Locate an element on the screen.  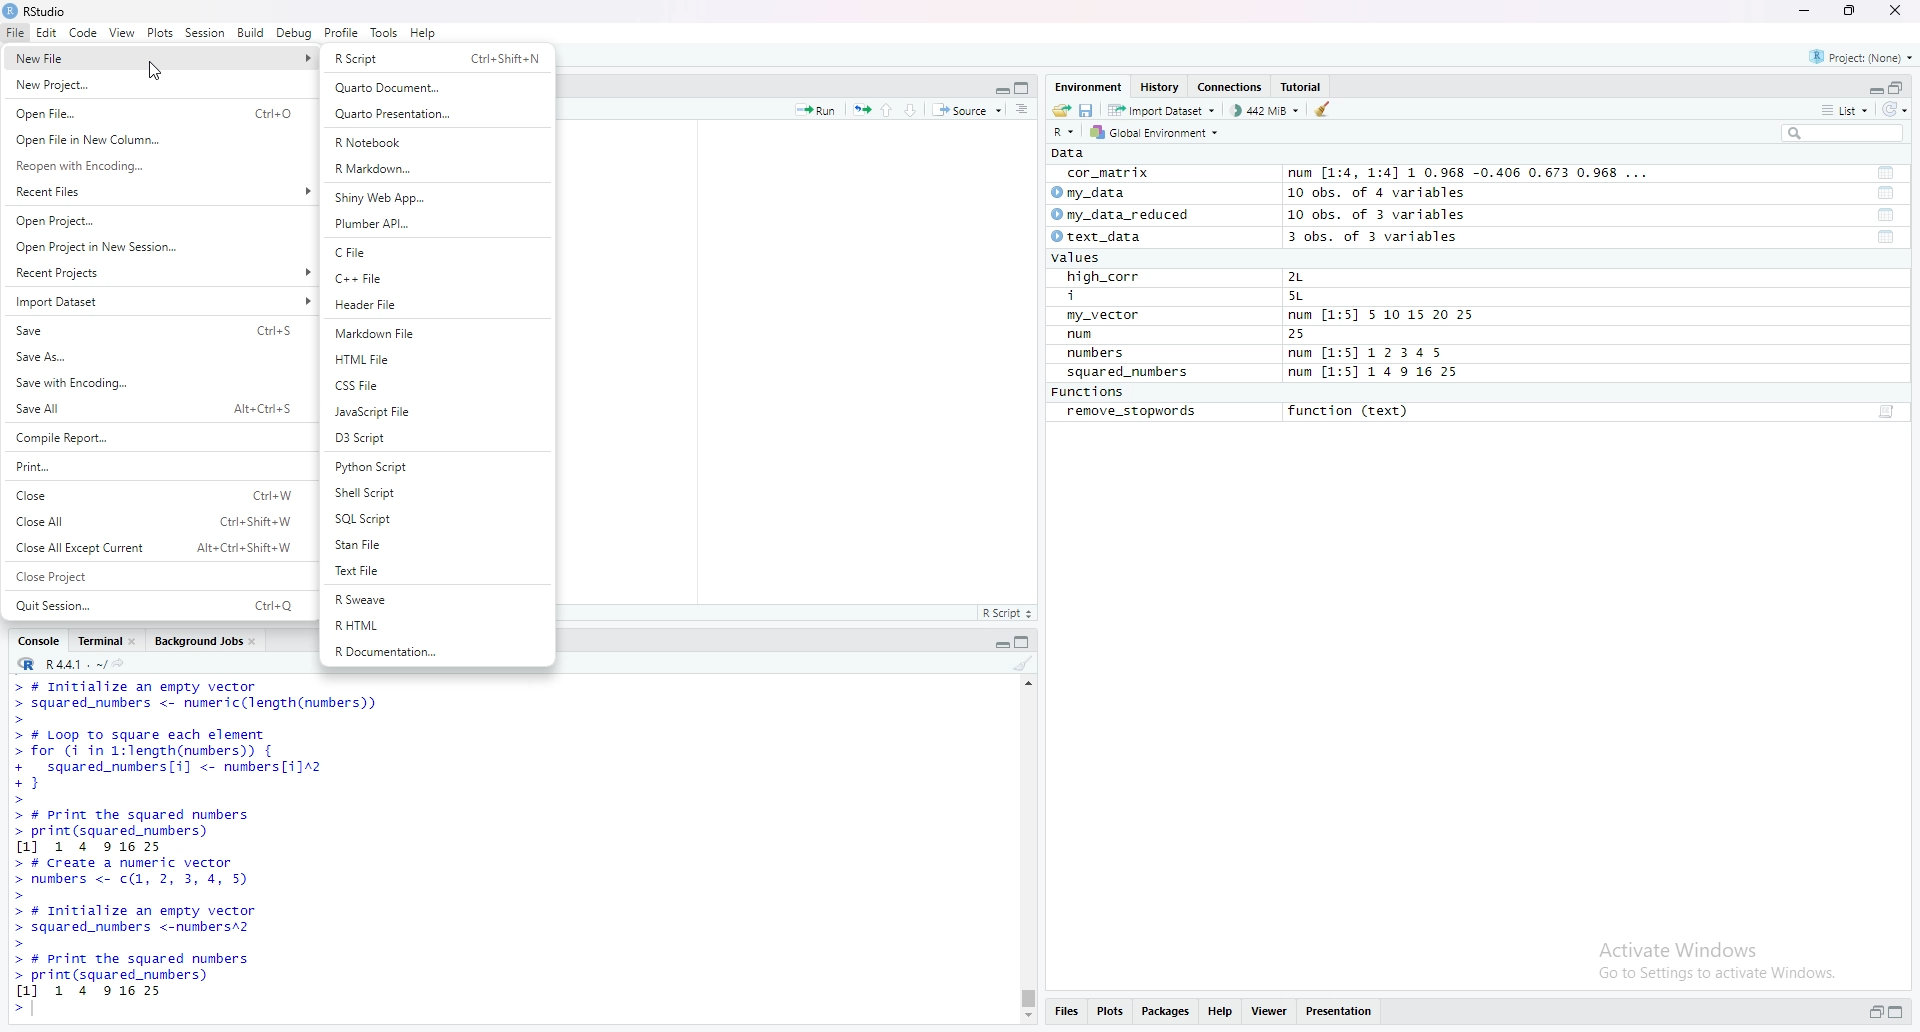
Open File in New Column, is located at coordinates (152, 138).